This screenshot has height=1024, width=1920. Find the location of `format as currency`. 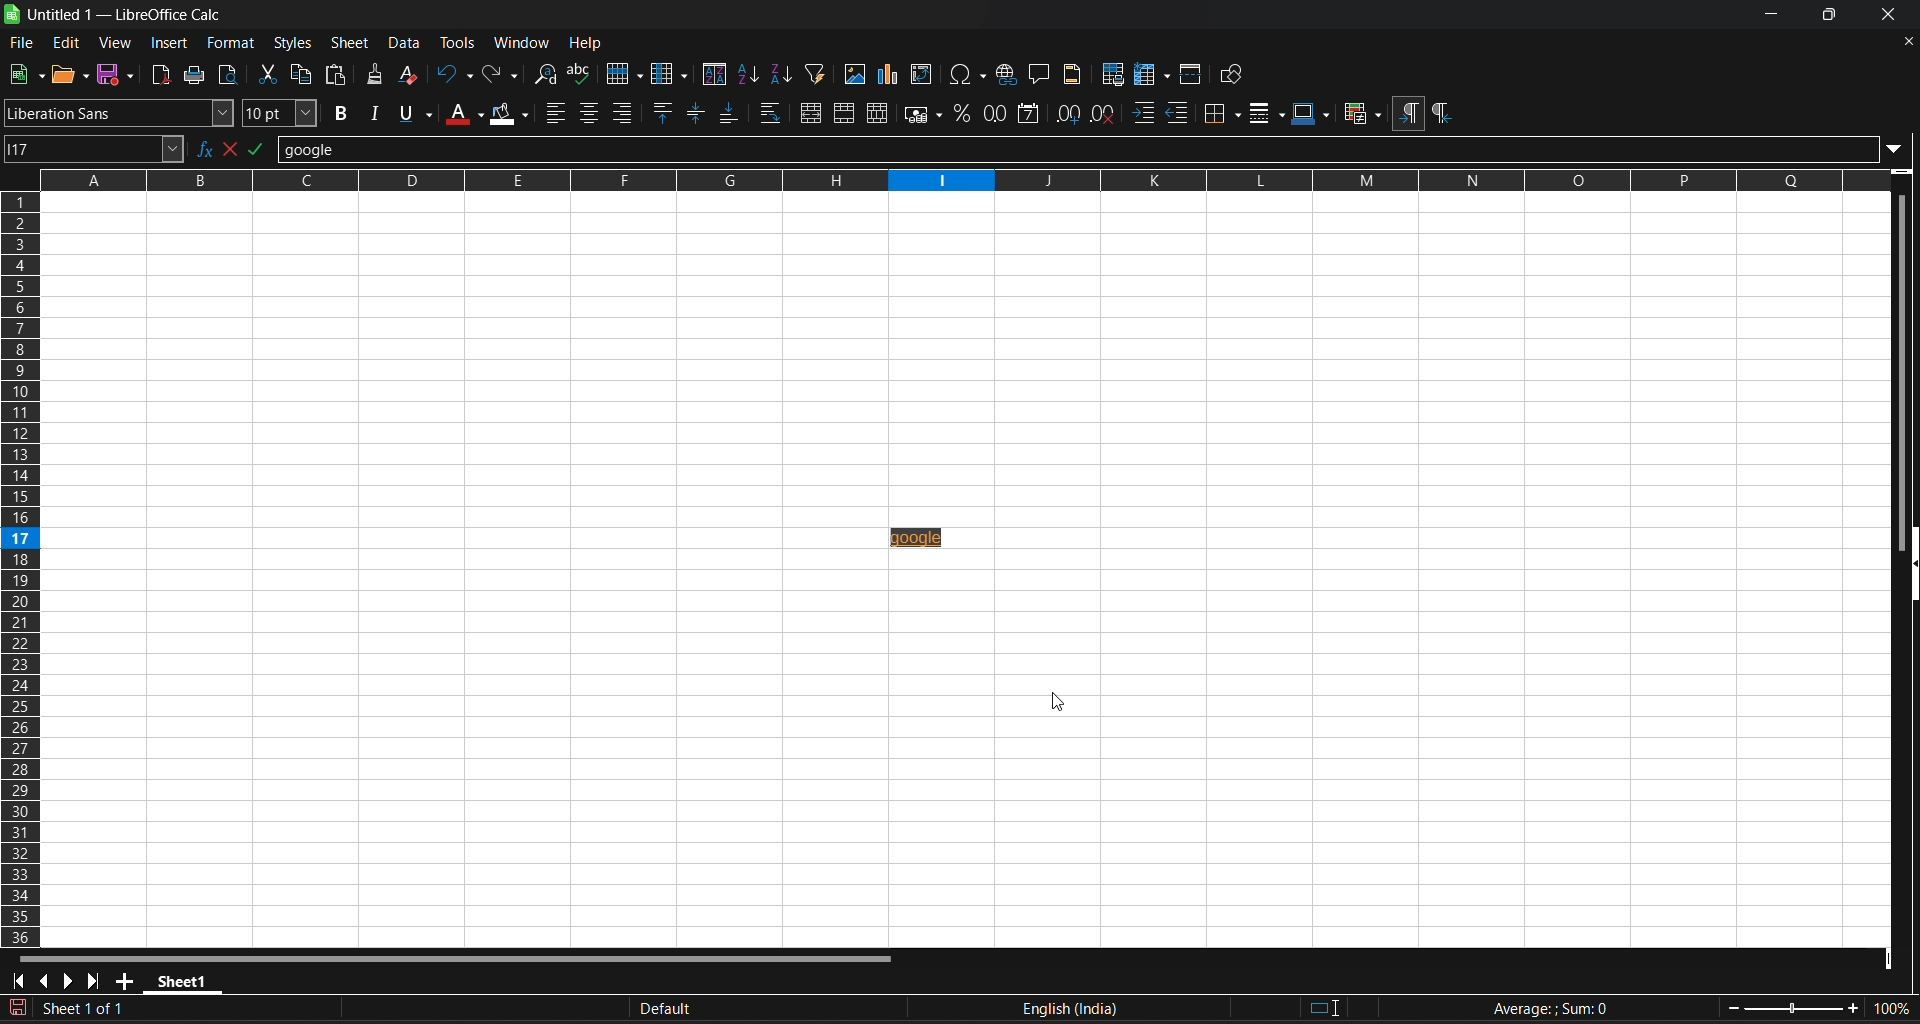

format as currency is located at coordinates (921, 113).